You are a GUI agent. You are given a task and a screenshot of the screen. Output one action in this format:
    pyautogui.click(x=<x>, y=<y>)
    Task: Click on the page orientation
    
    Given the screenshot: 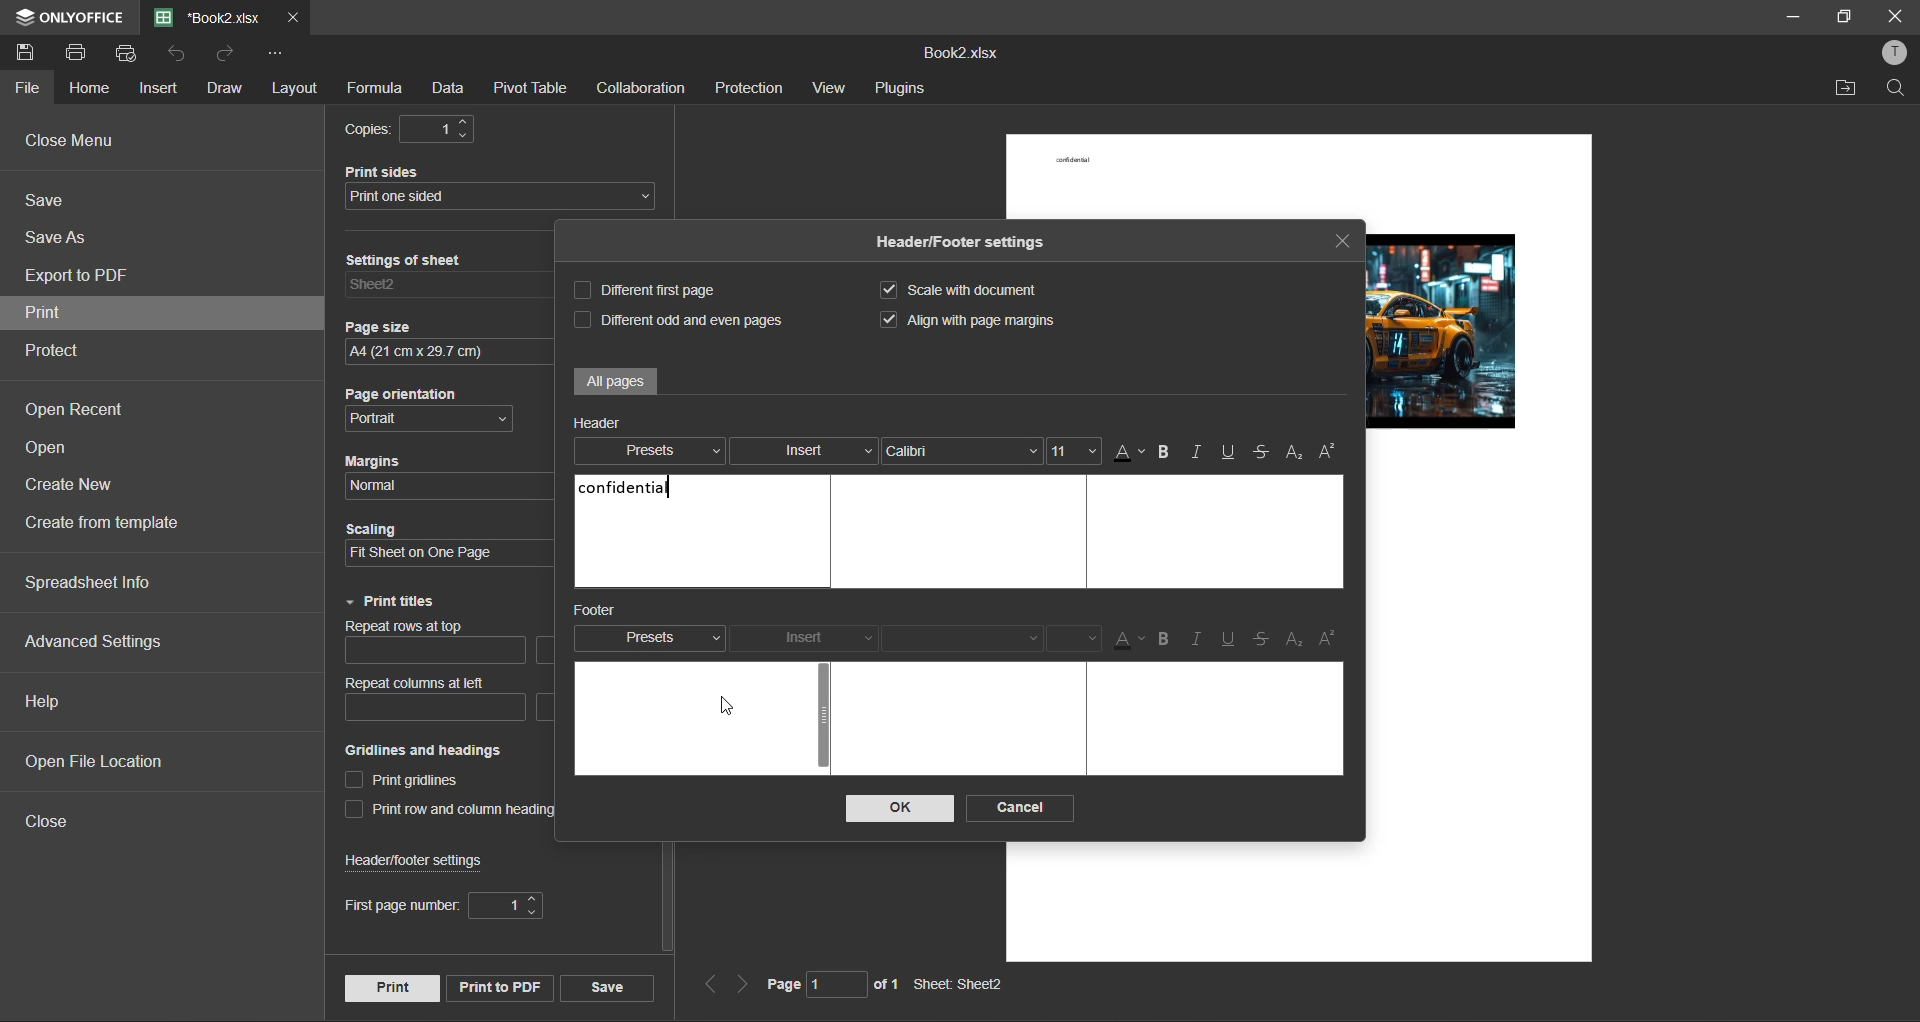 What is the action you would take?
    pyautogui.click(x=428, y=422)
    